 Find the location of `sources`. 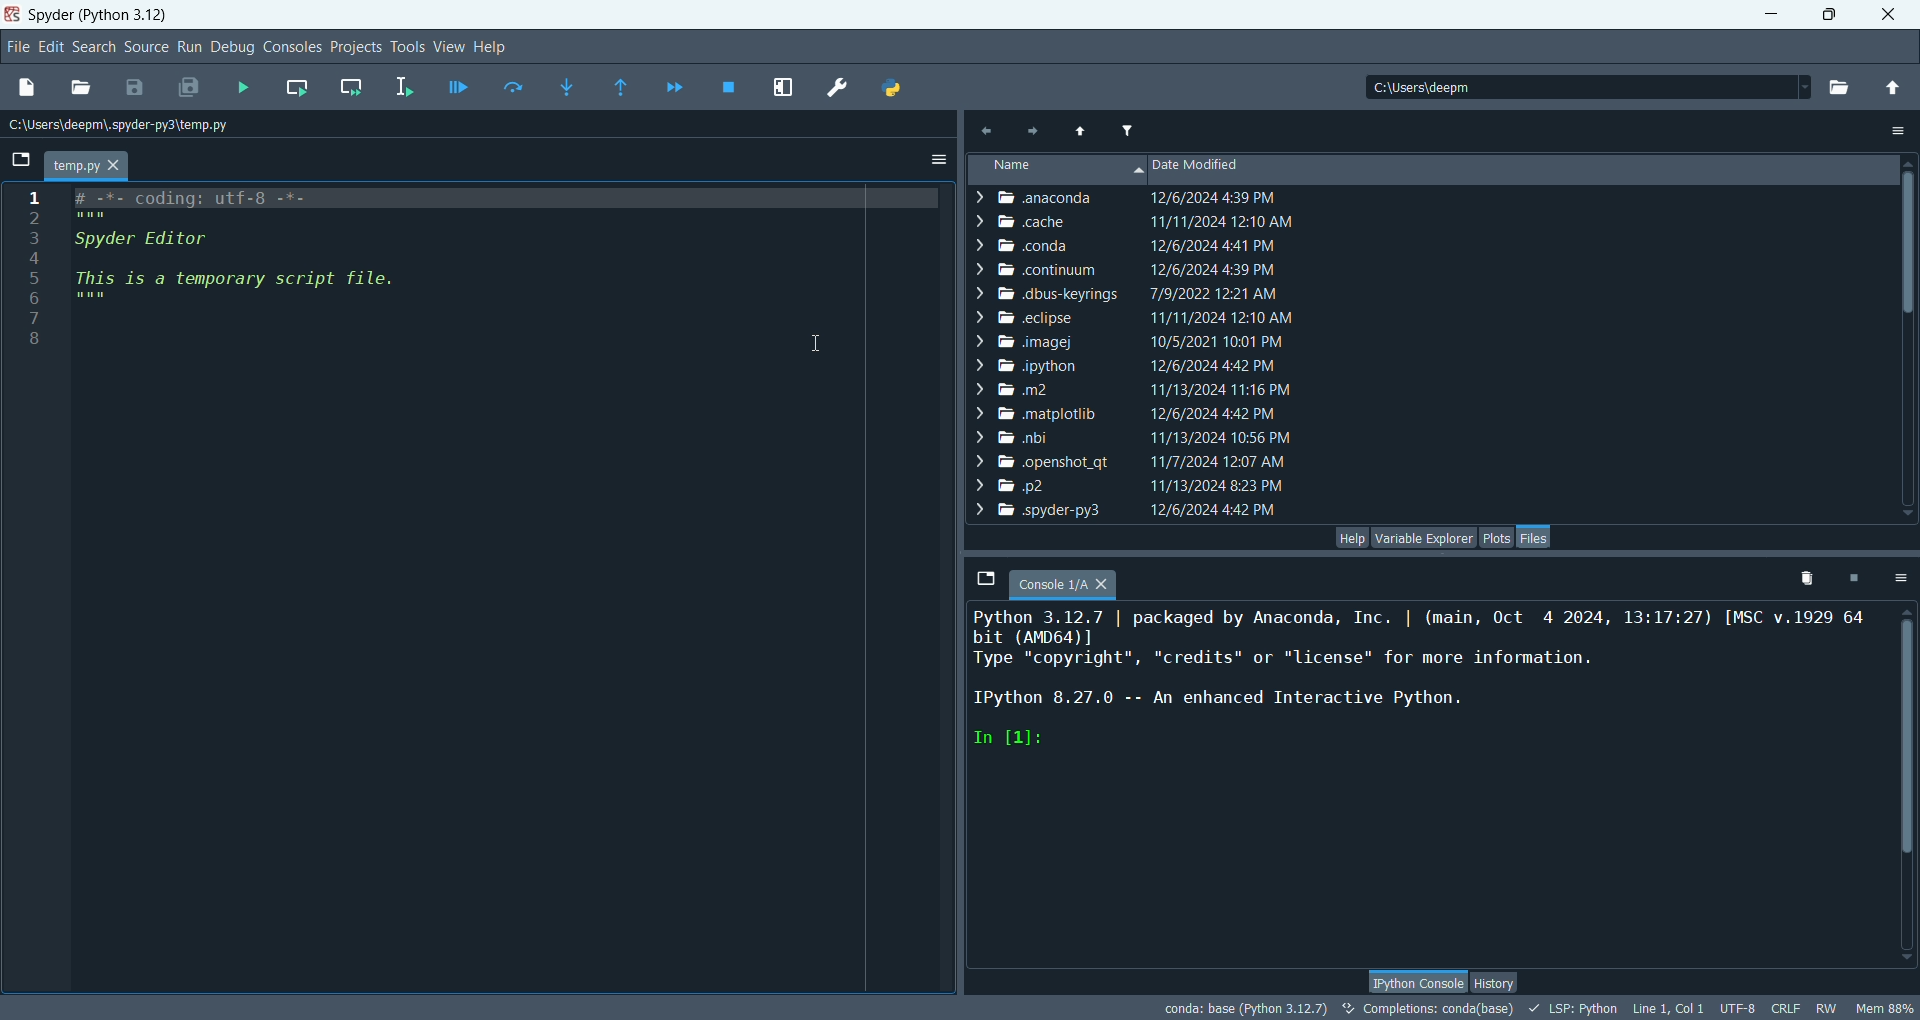

sources is located at coordinates (146, 49).